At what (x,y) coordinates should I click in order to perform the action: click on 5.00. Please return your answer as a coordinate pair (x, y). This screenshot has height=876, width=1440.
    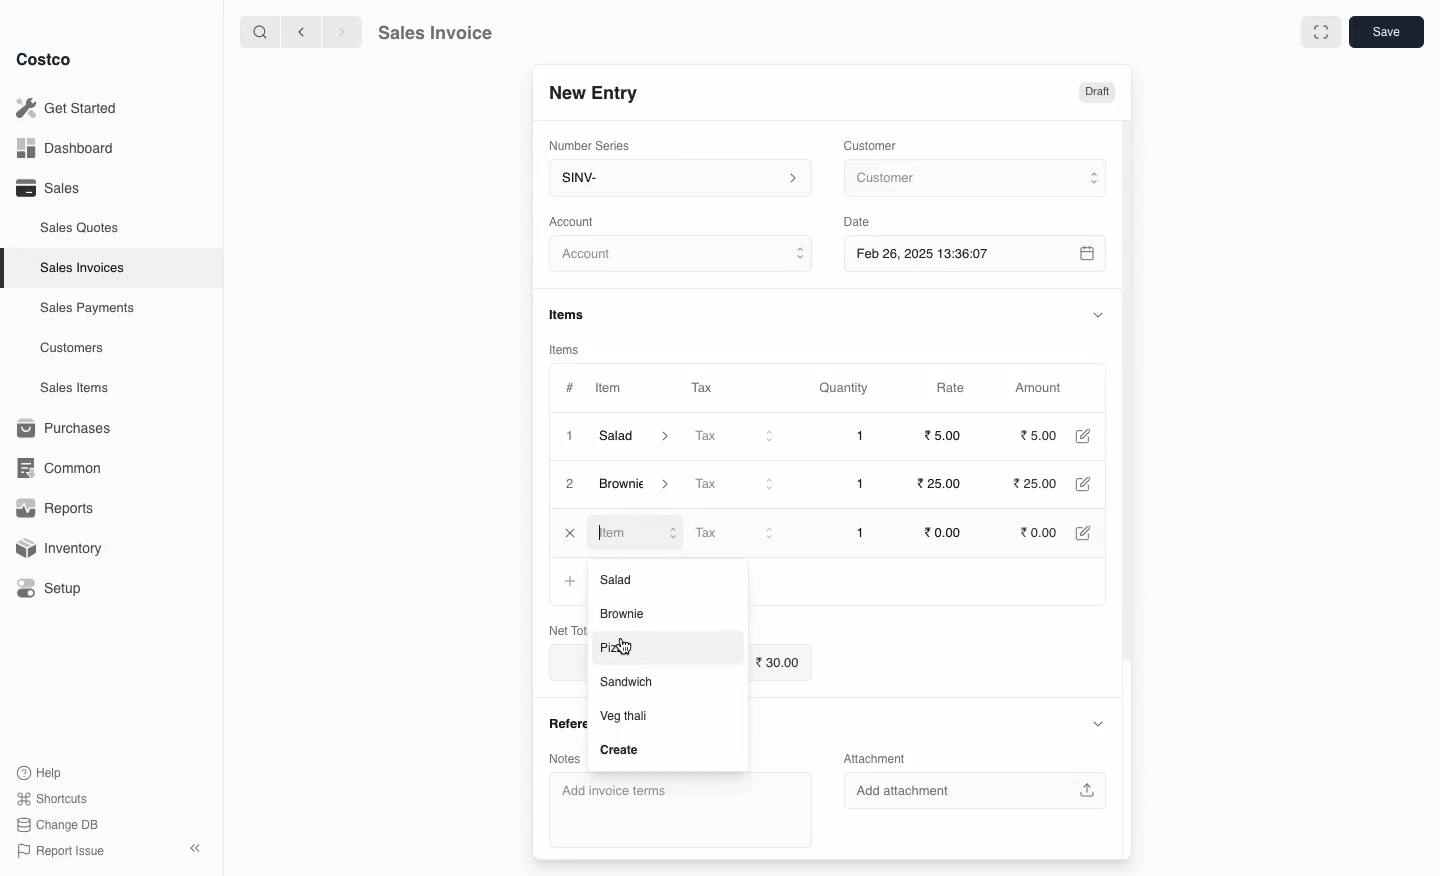
    Looking at the image, I should click on (1039, 435).